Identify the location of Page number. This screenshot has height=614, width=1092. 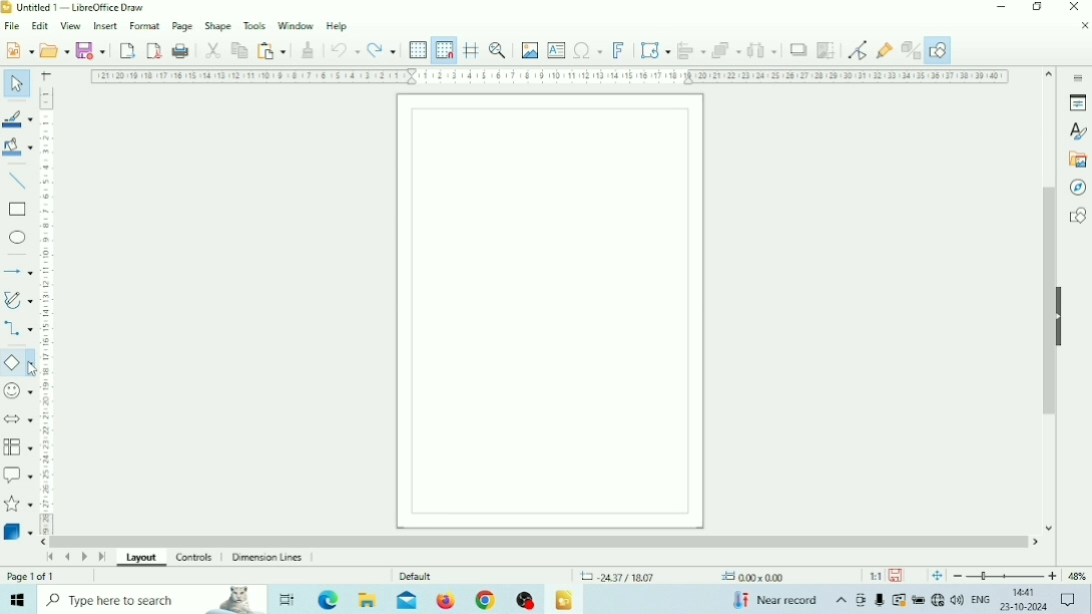
(32, 576).